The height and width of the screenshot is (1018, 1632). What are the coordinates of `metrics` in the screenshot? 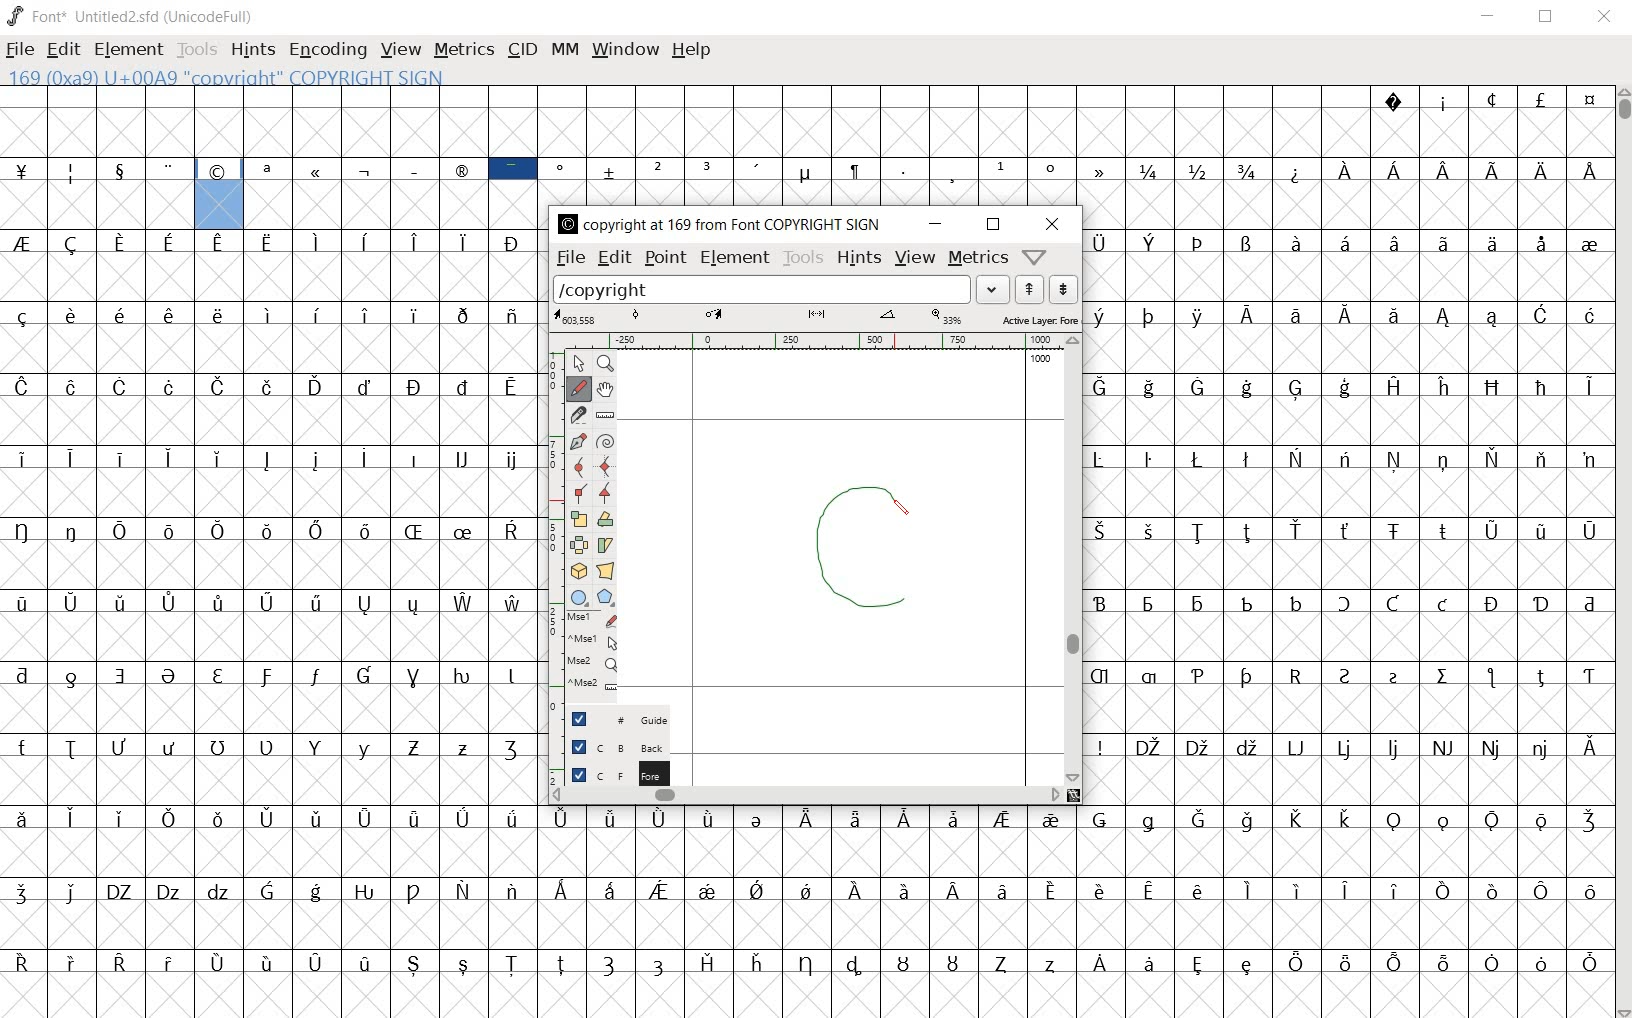 It's located at (976, 257).